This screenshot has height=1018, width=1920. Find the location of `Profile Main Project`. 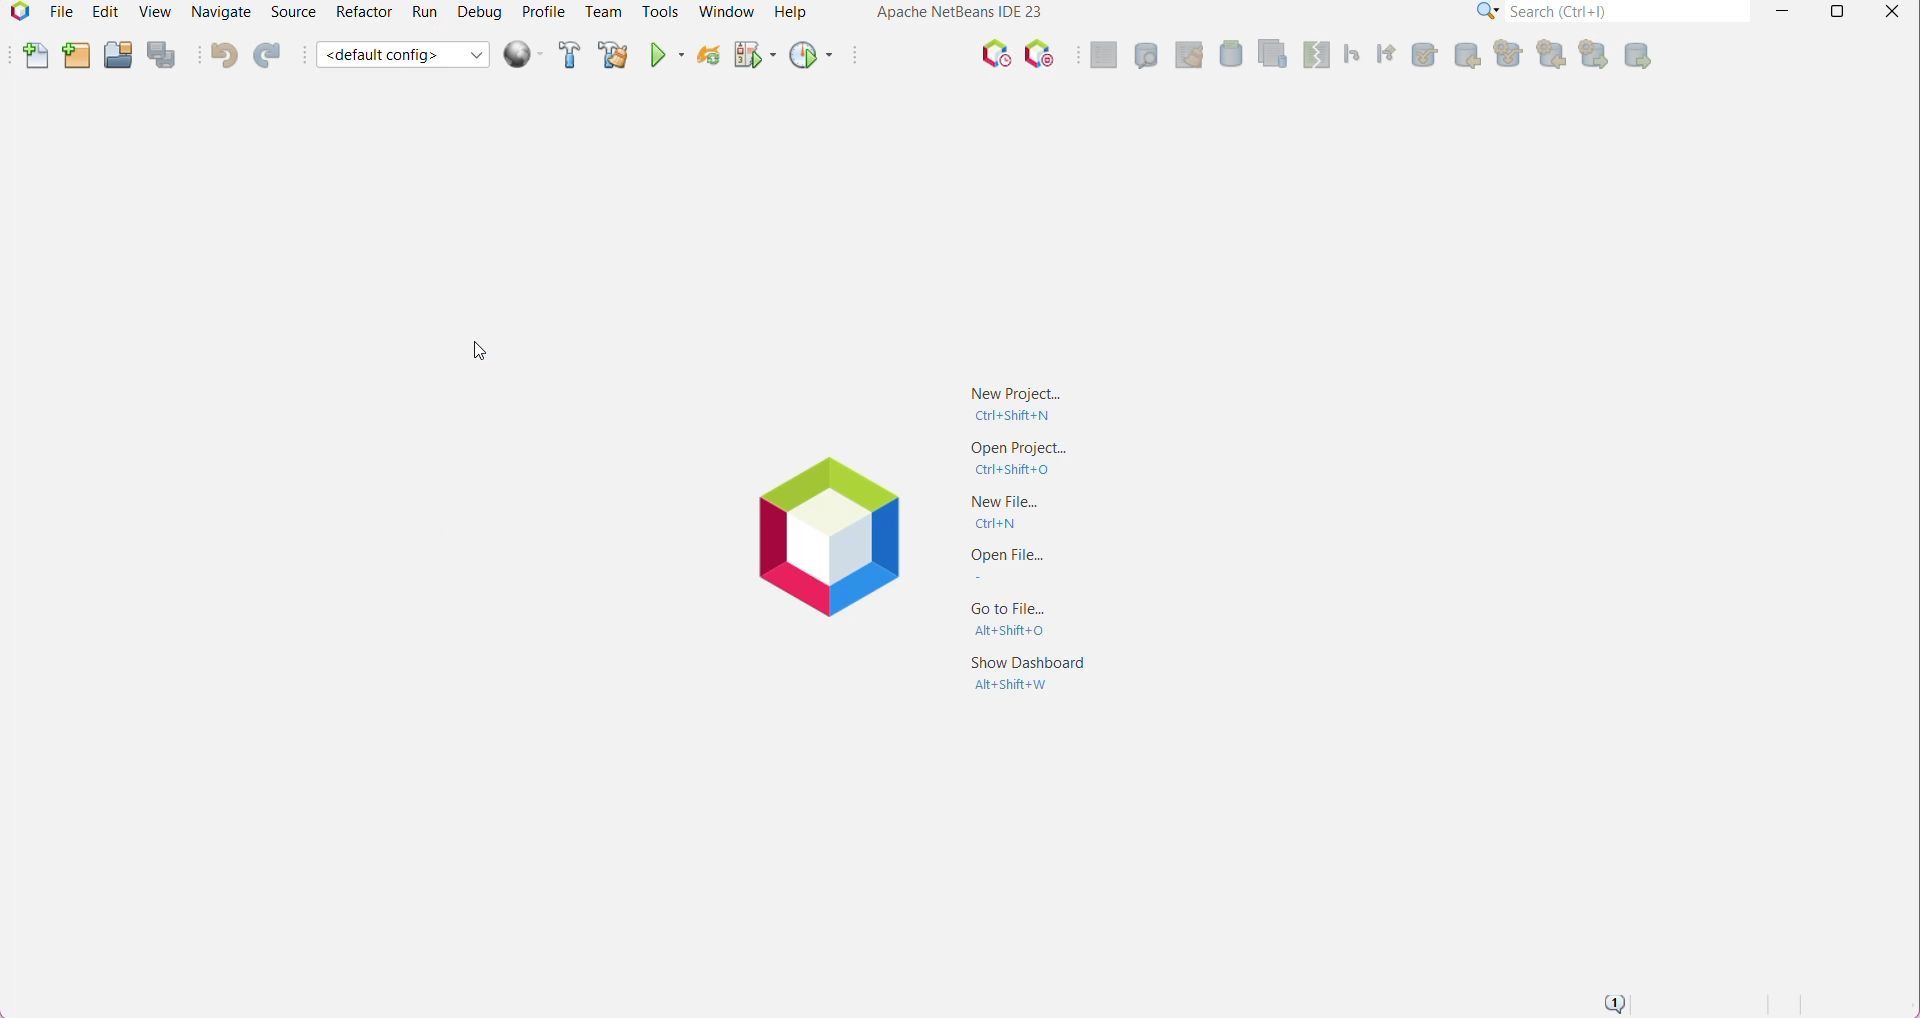

Profile Main Project is located at coordinates (809, 57).